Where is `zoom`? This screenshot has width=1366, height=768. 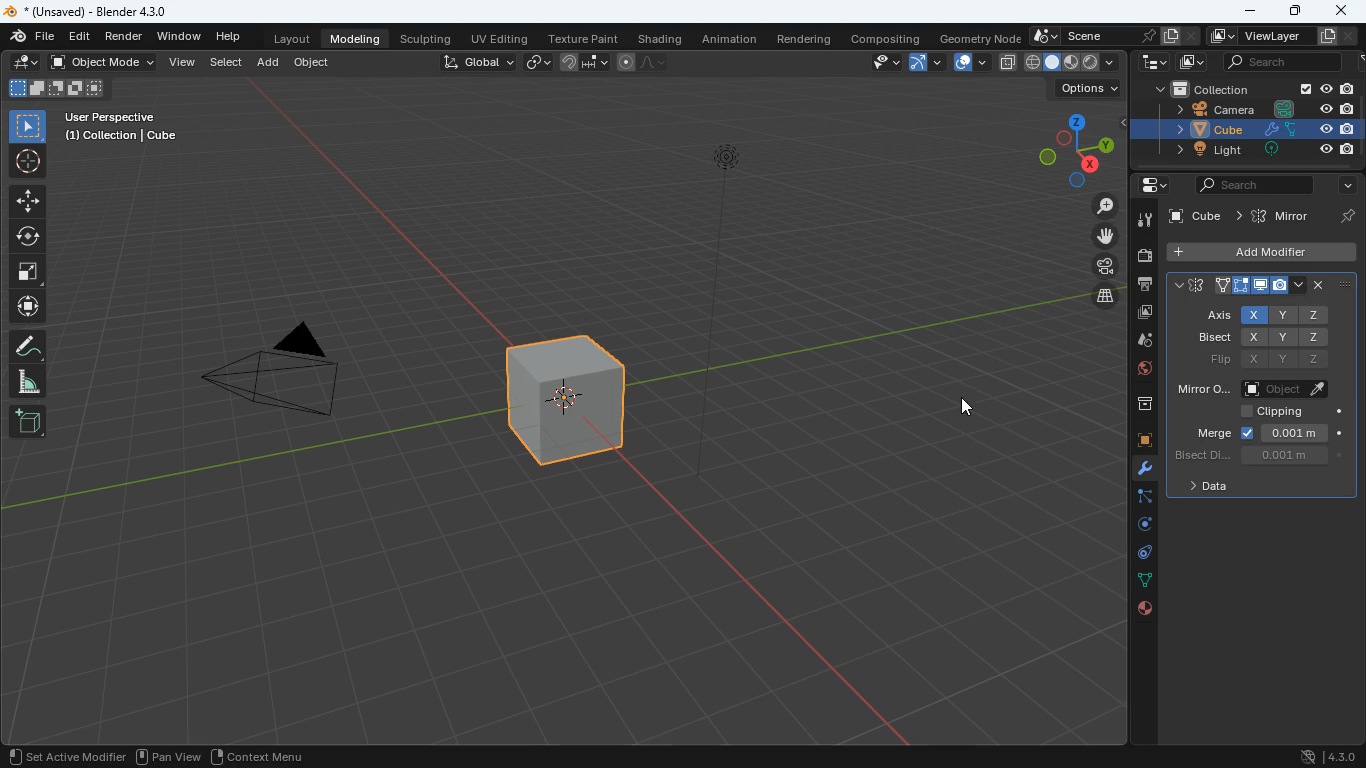
zoom is located at coordinates (1102, 206).